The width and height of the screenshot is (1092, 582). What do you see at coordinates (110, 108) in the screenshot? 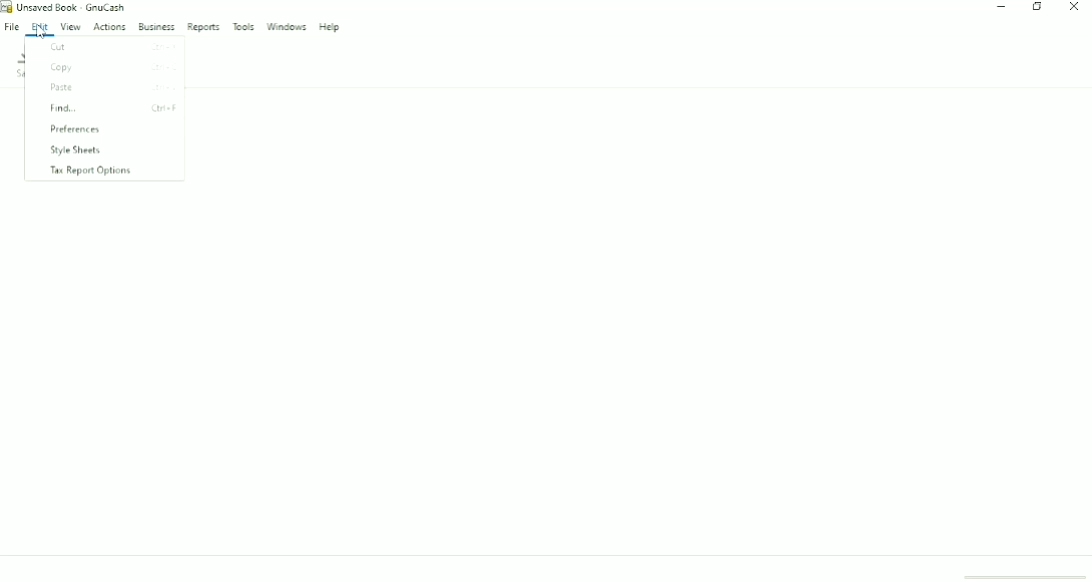
I see `Find` at bounding box center [110, 108].